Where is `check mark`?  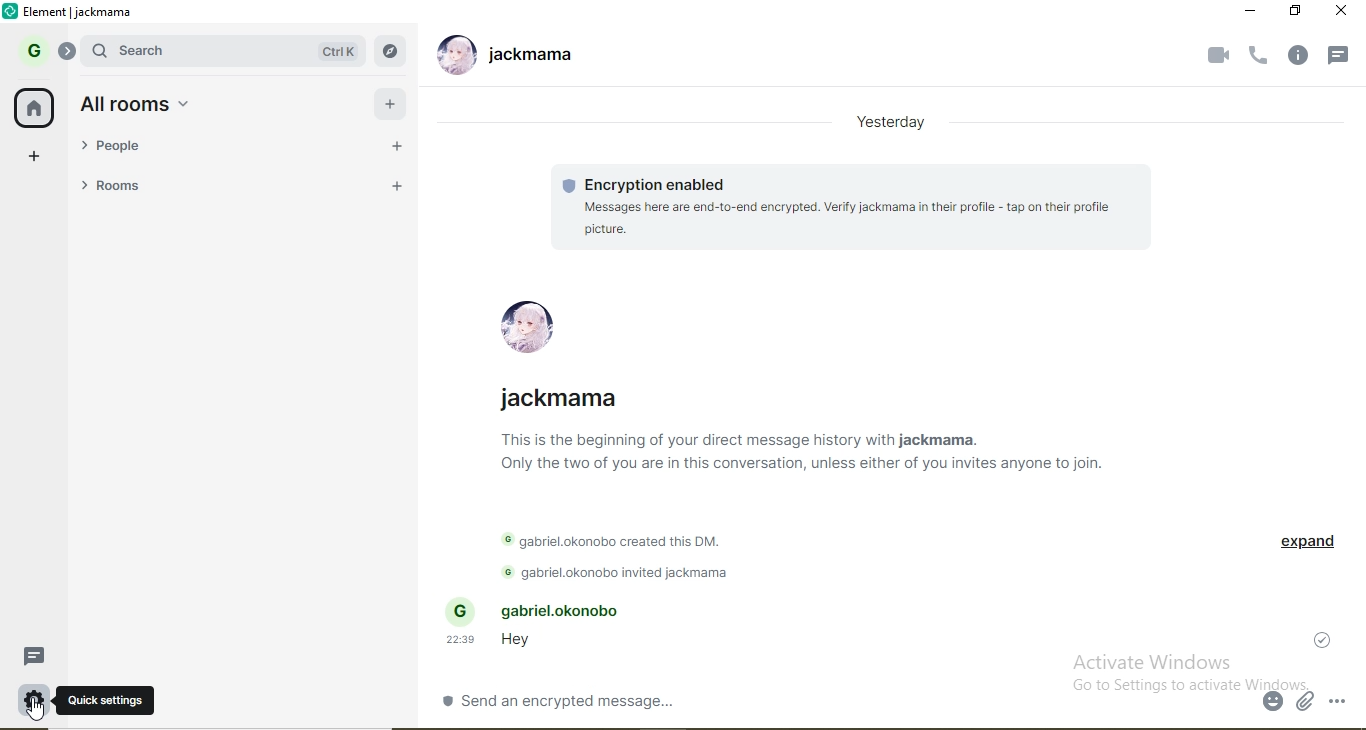
check mark is located at coordinates (1323, 638).